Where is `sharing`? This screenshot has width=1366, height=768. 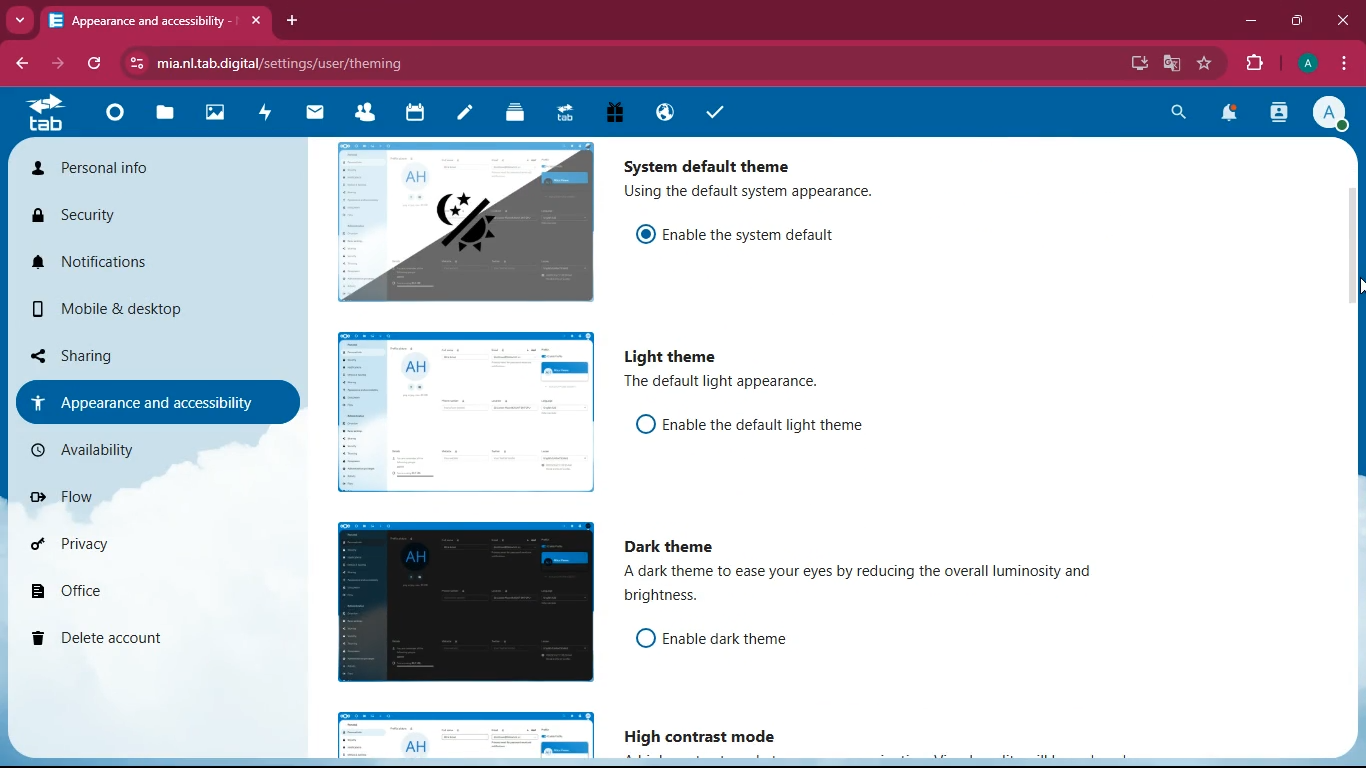 sharing is located at coordinates (132, 351).